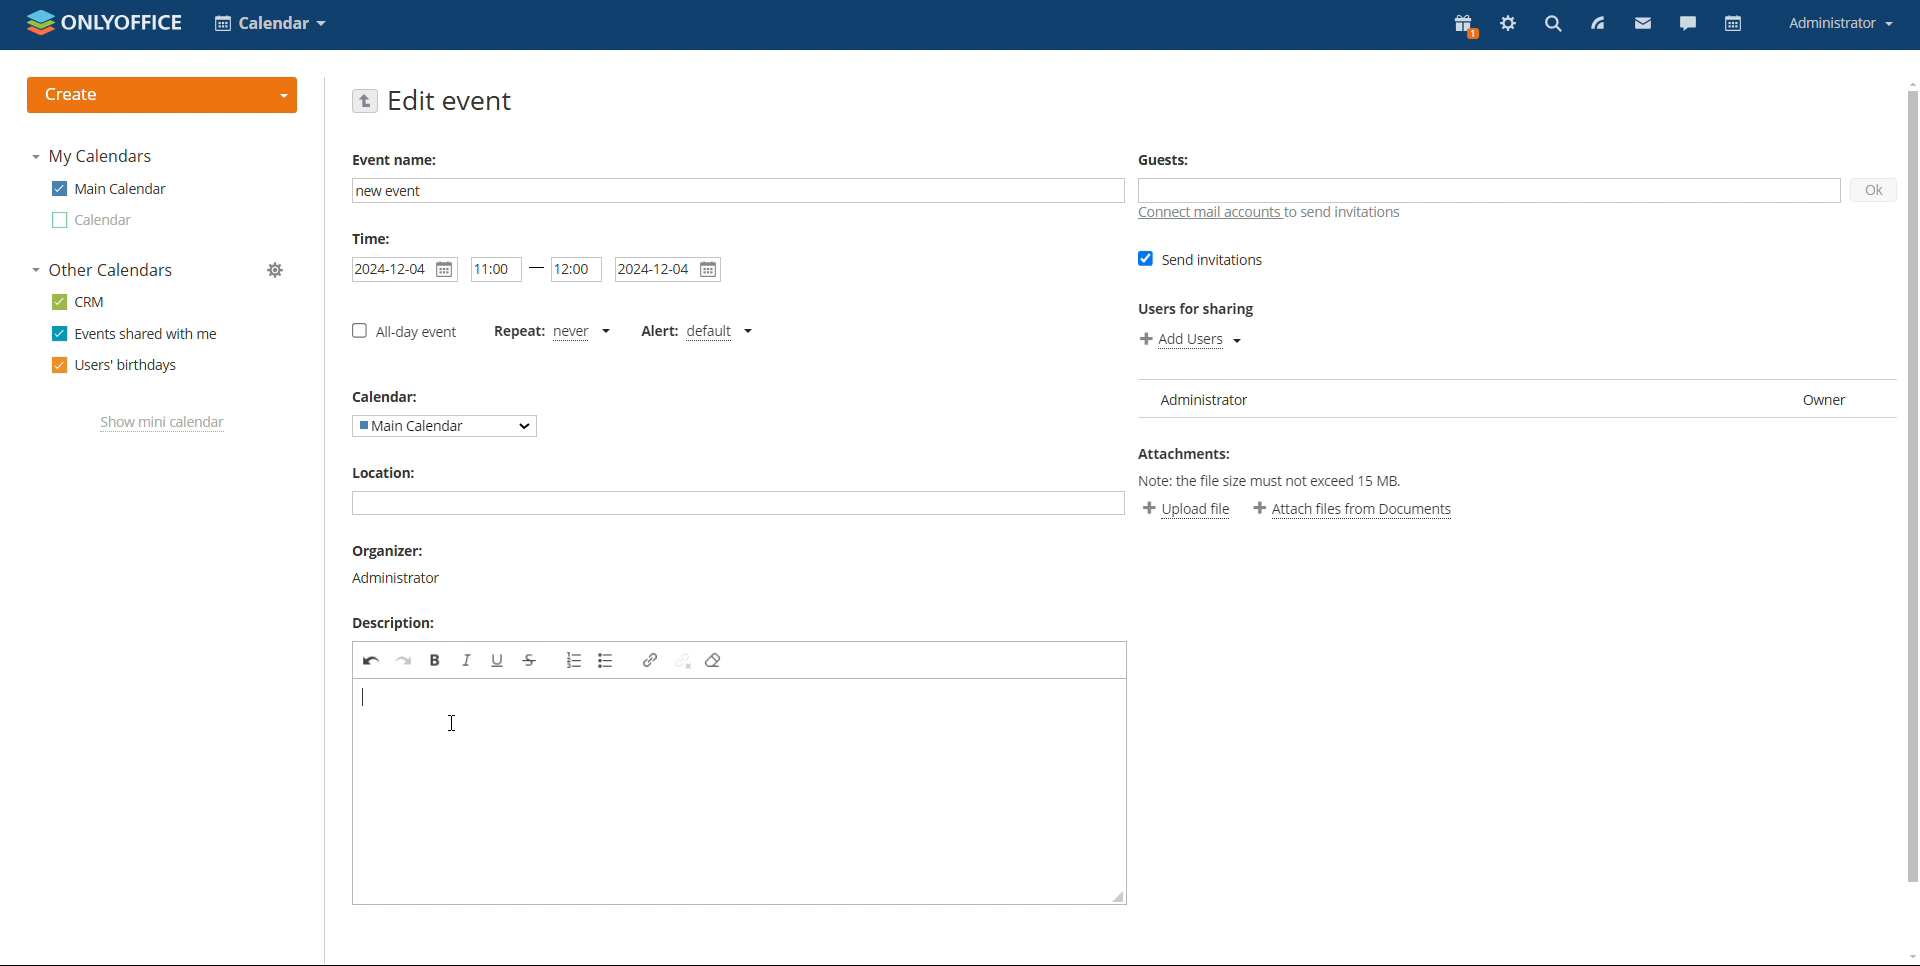 The image size is (1920, 966). I want to click on calendar, so click(91, 221).